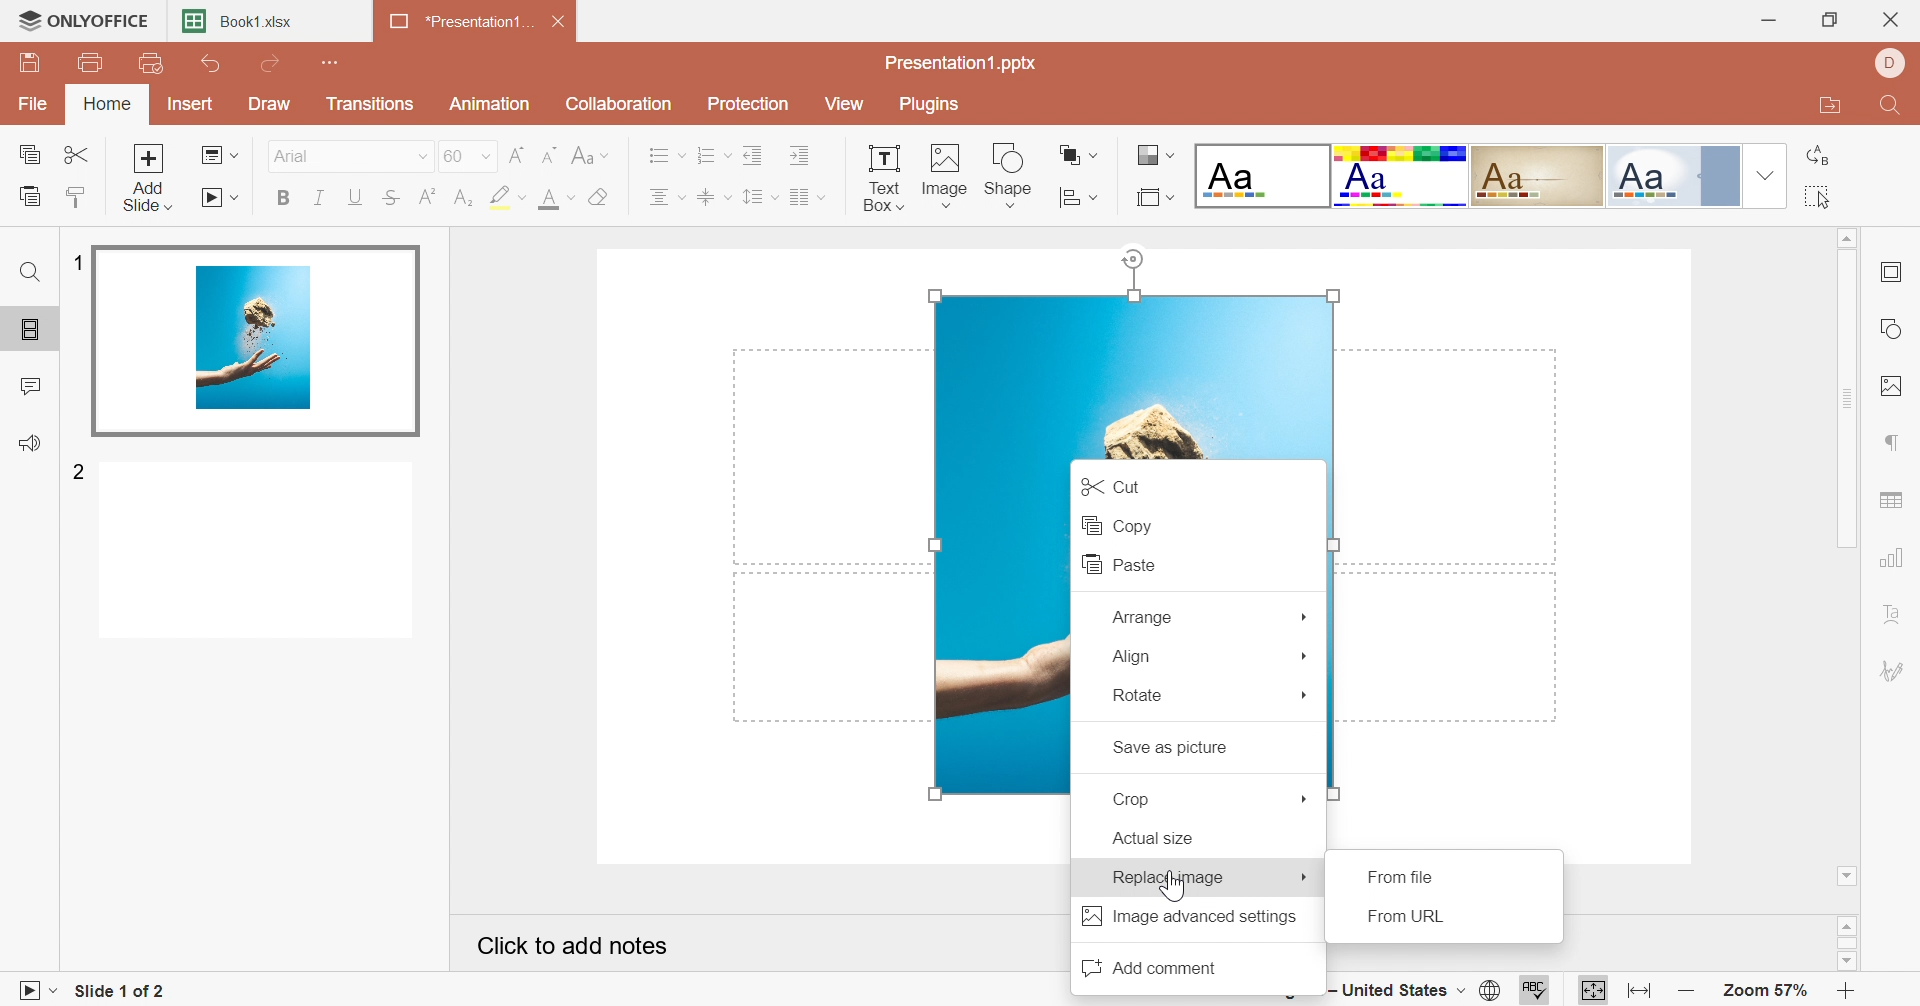 This screenshot has height=1006, width=1920. What do you see at coordinates (1189, 917) in the screenshot?
I see `Image advanced settings` at bounding box center [1189, 917].